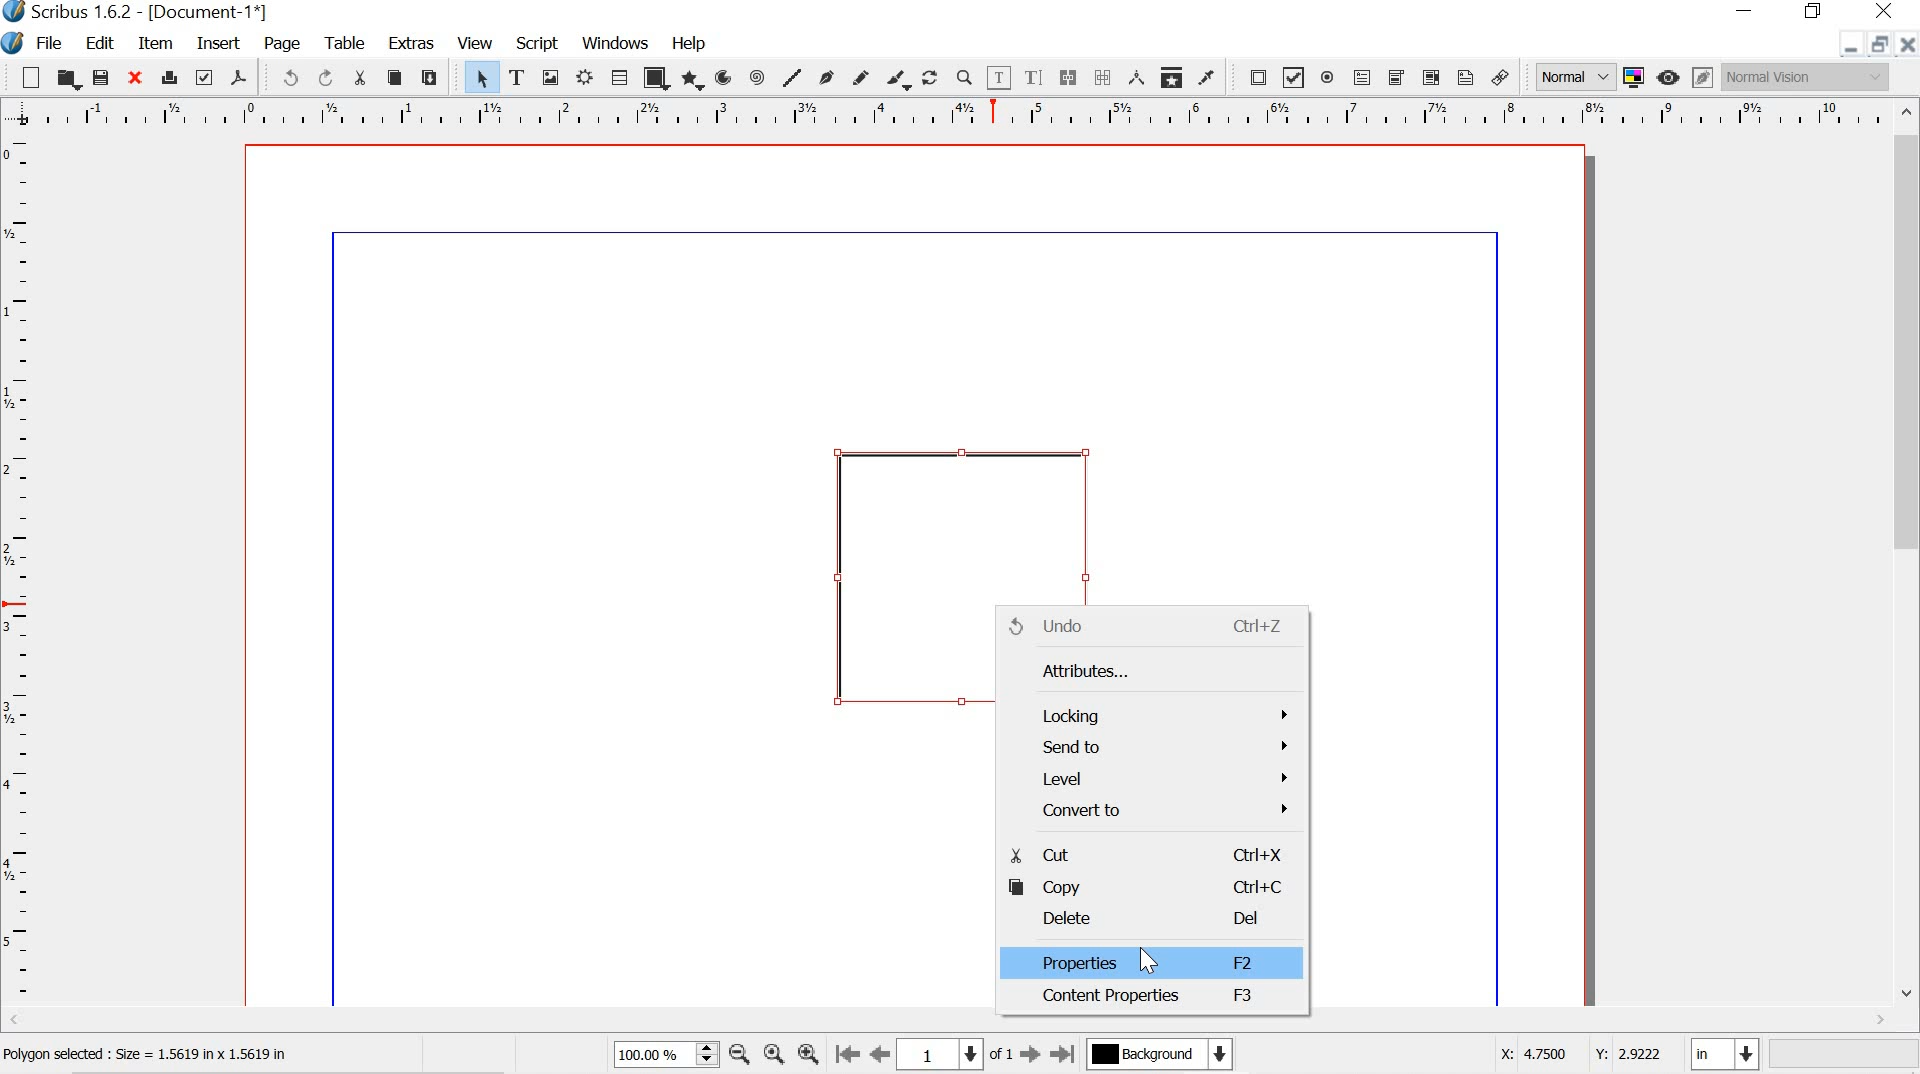 The width and height of the screenshot is (1920, 1074). I want to click on line, so click(792, 77).